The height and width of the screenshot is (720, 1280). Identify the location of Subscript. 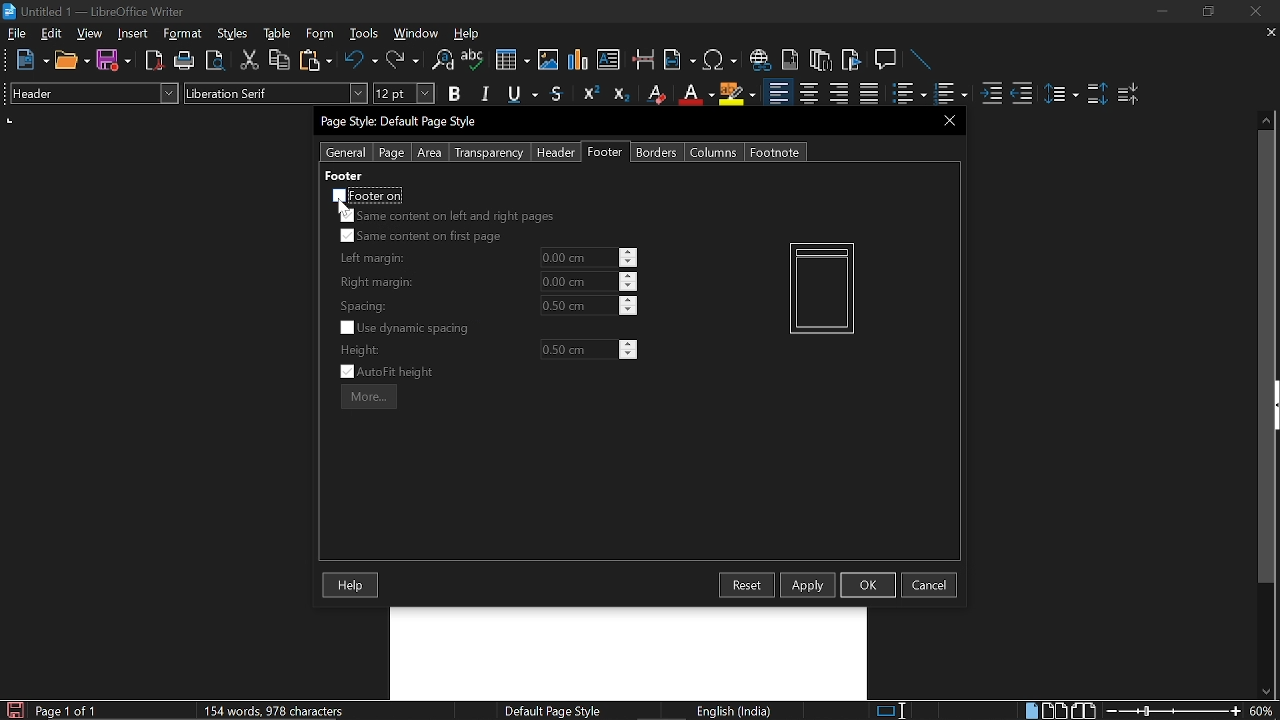
(620, 94).